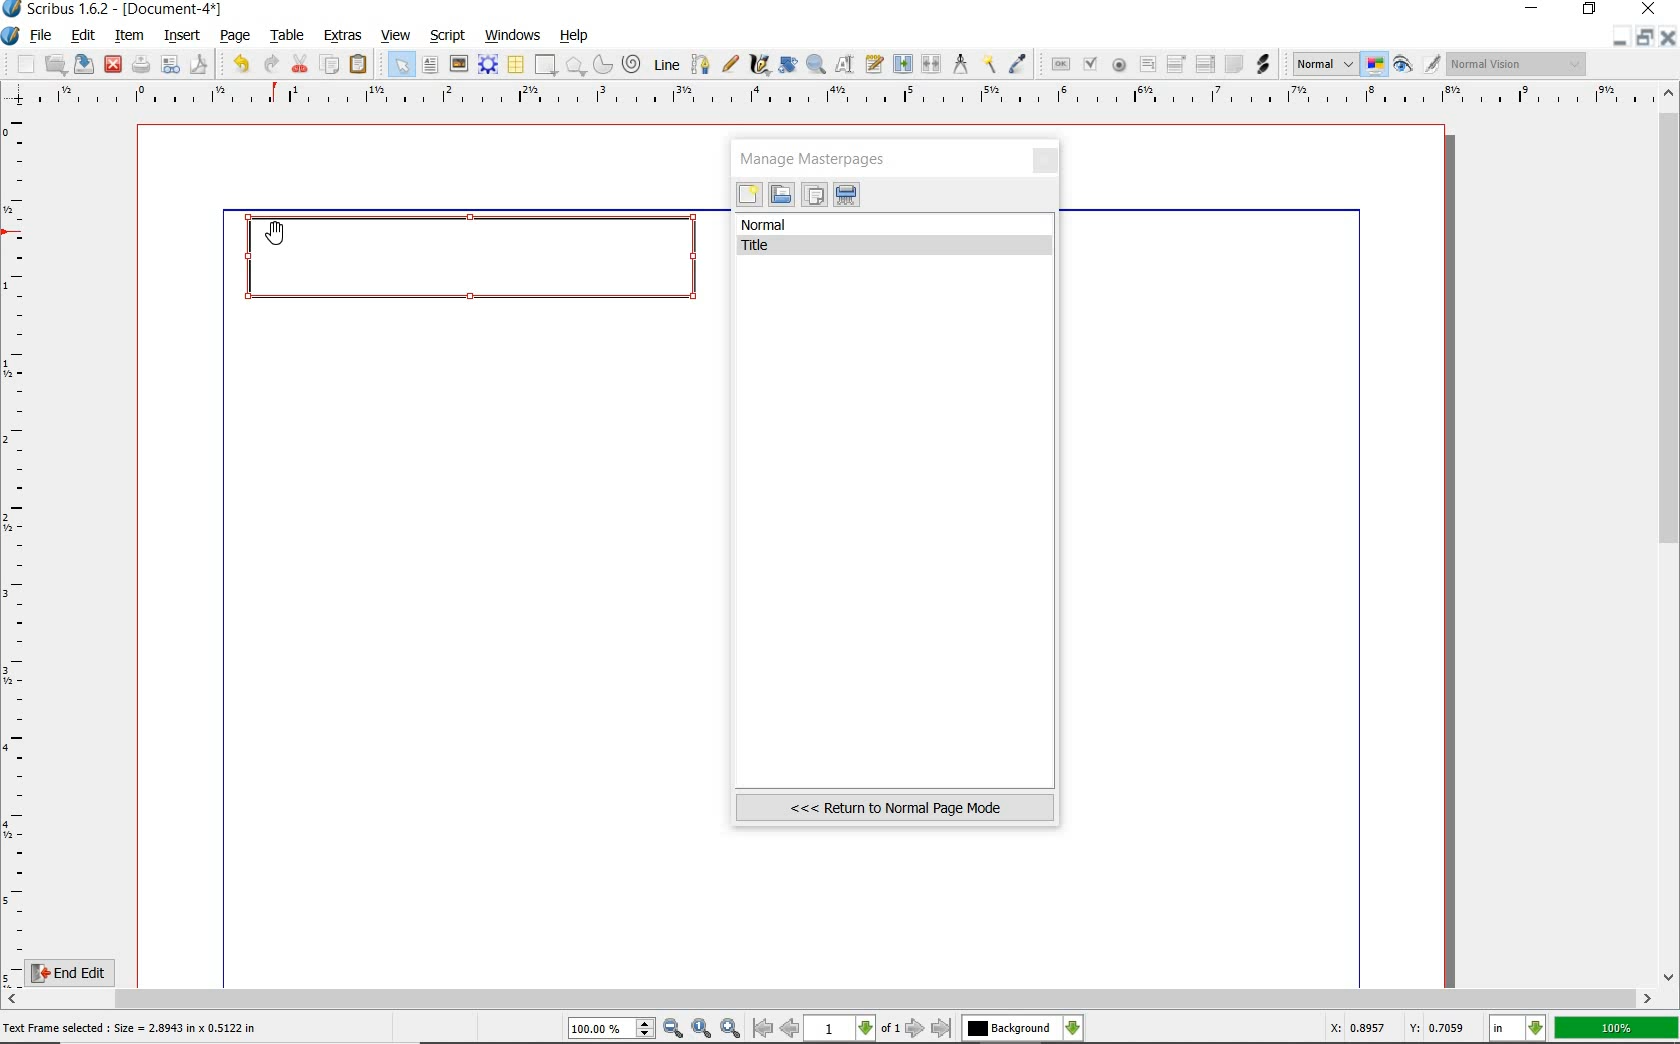 This screenshot has width=1680, height=1044. I want to click on go to last page, so click(942, 1028).